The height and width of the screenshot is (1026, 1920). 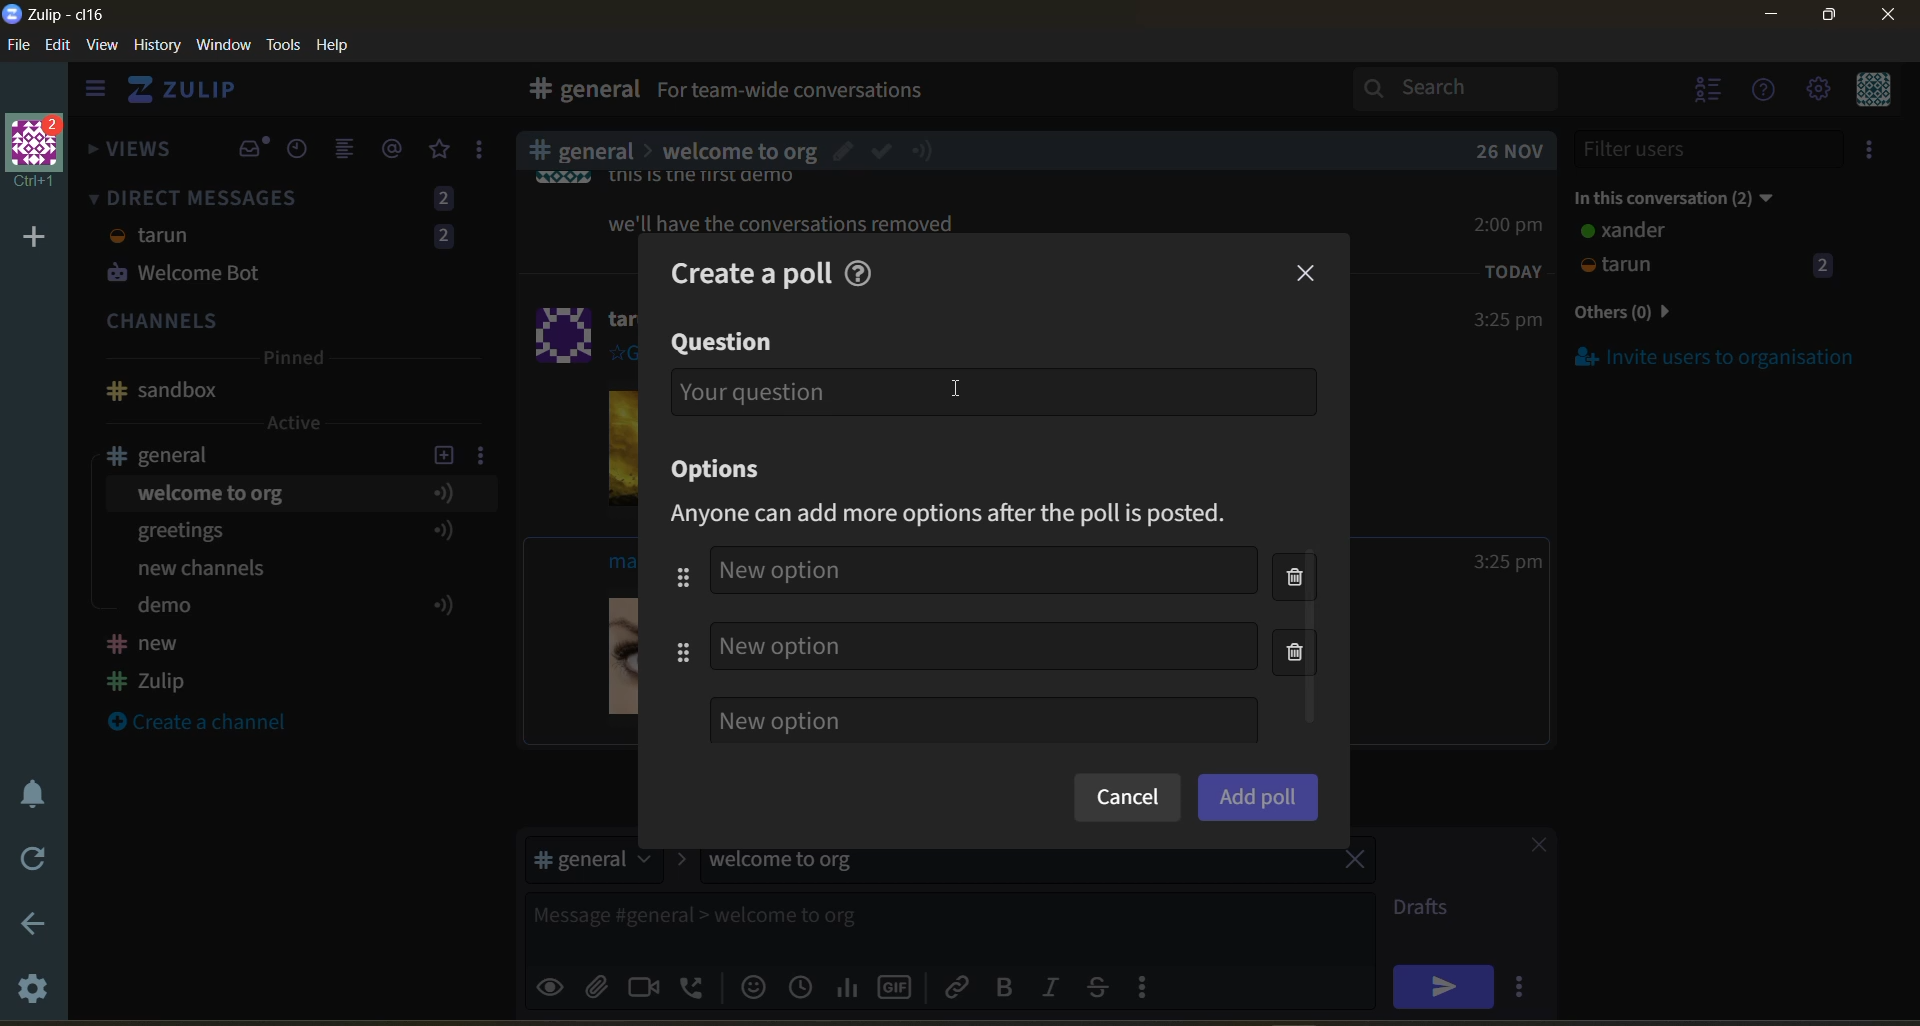 What do you see at coordinates (103, 46) in the screenshot?
I see `view` at bounding box center [103, 46].